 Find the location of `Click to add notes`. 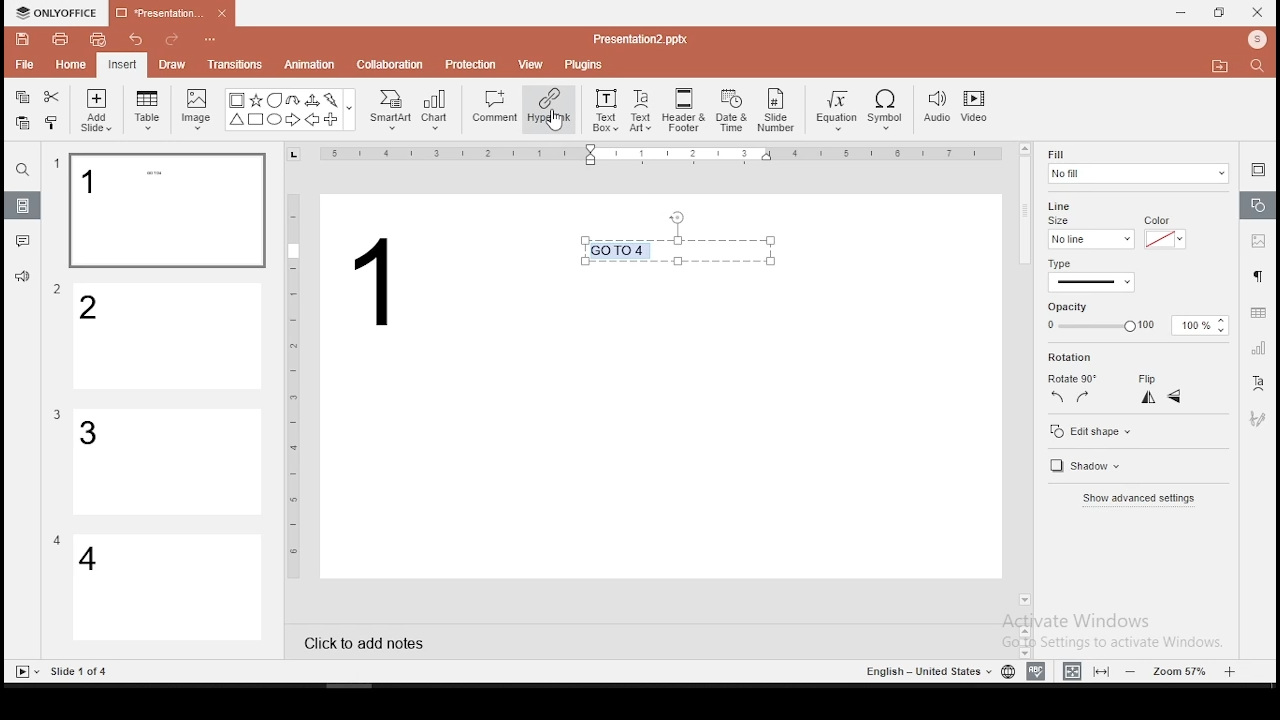

Click to add notes is located at coordinates (365, 641).